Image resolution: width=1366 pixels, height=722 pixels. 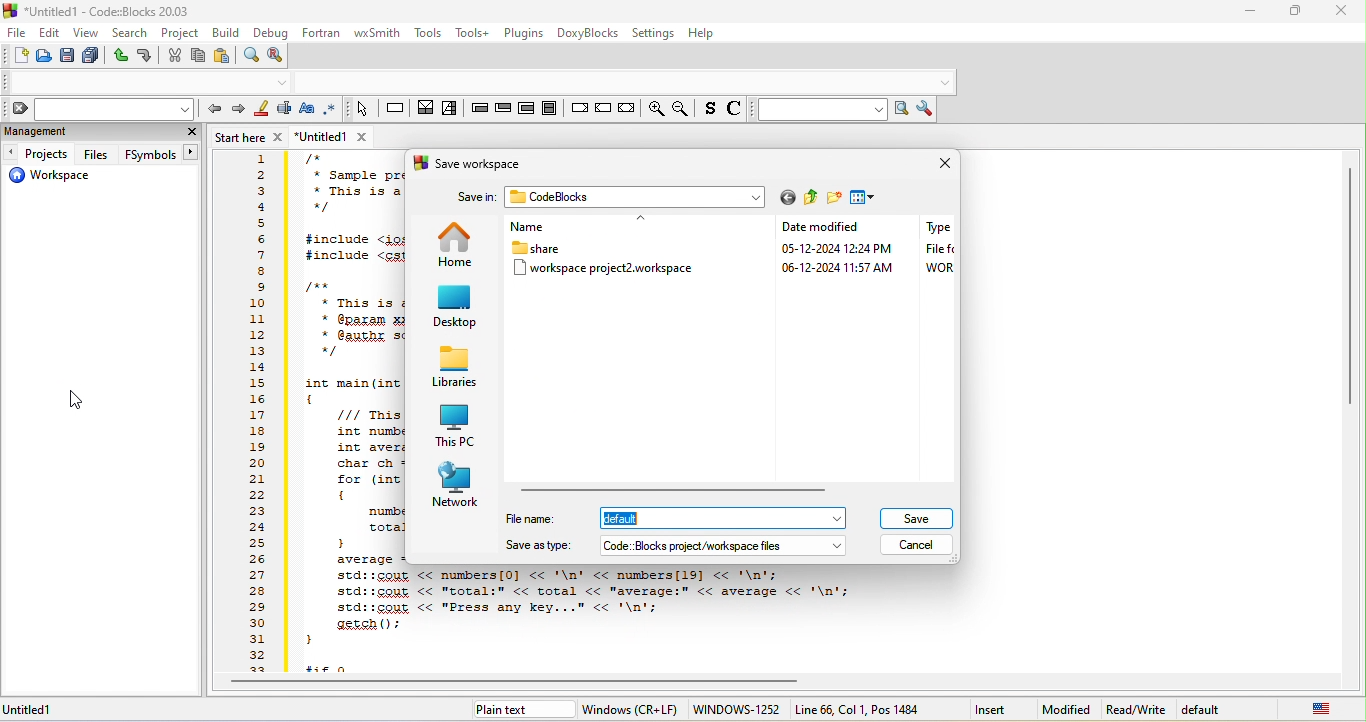 What do you see at coordinates (188, 131) in the screenshot?
I see `close` at bounding box center [188, 131].